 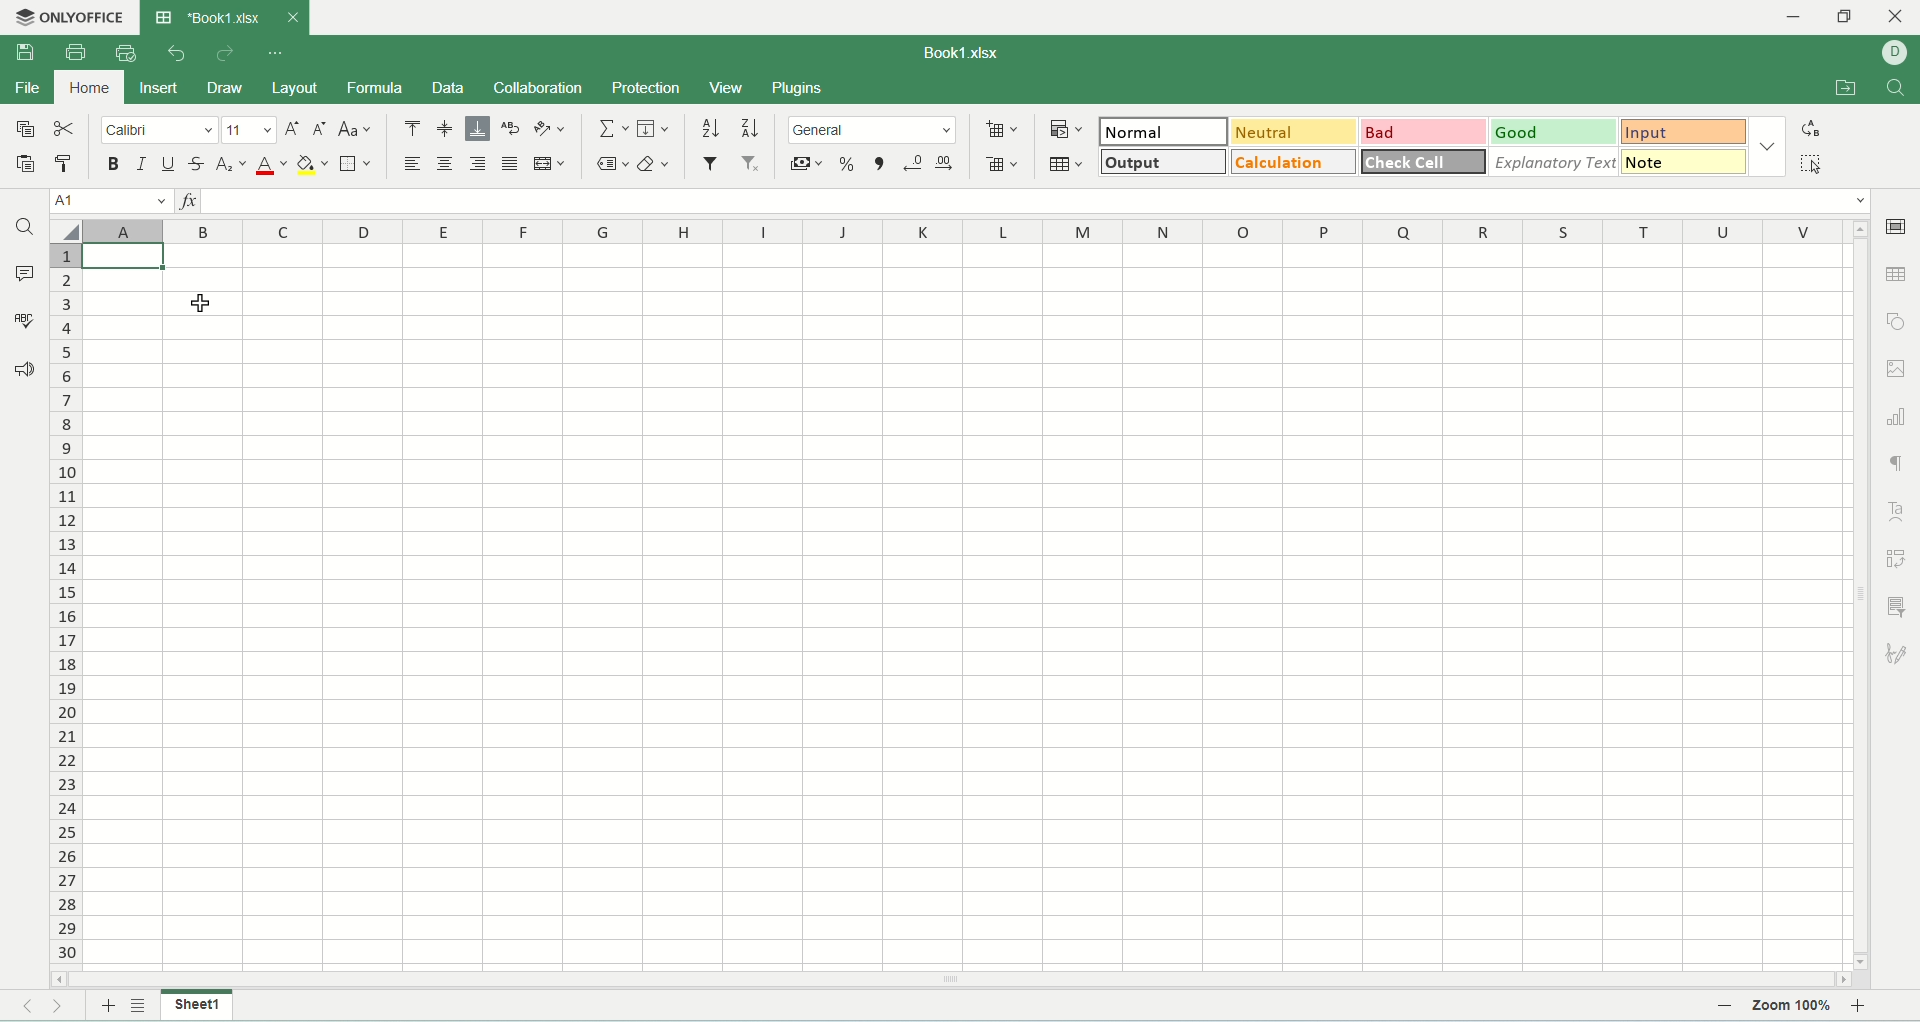 What do you see at coordinates (1897, 321) in the screenshot?
I see `object setting` at bounding box center [1897, 321].